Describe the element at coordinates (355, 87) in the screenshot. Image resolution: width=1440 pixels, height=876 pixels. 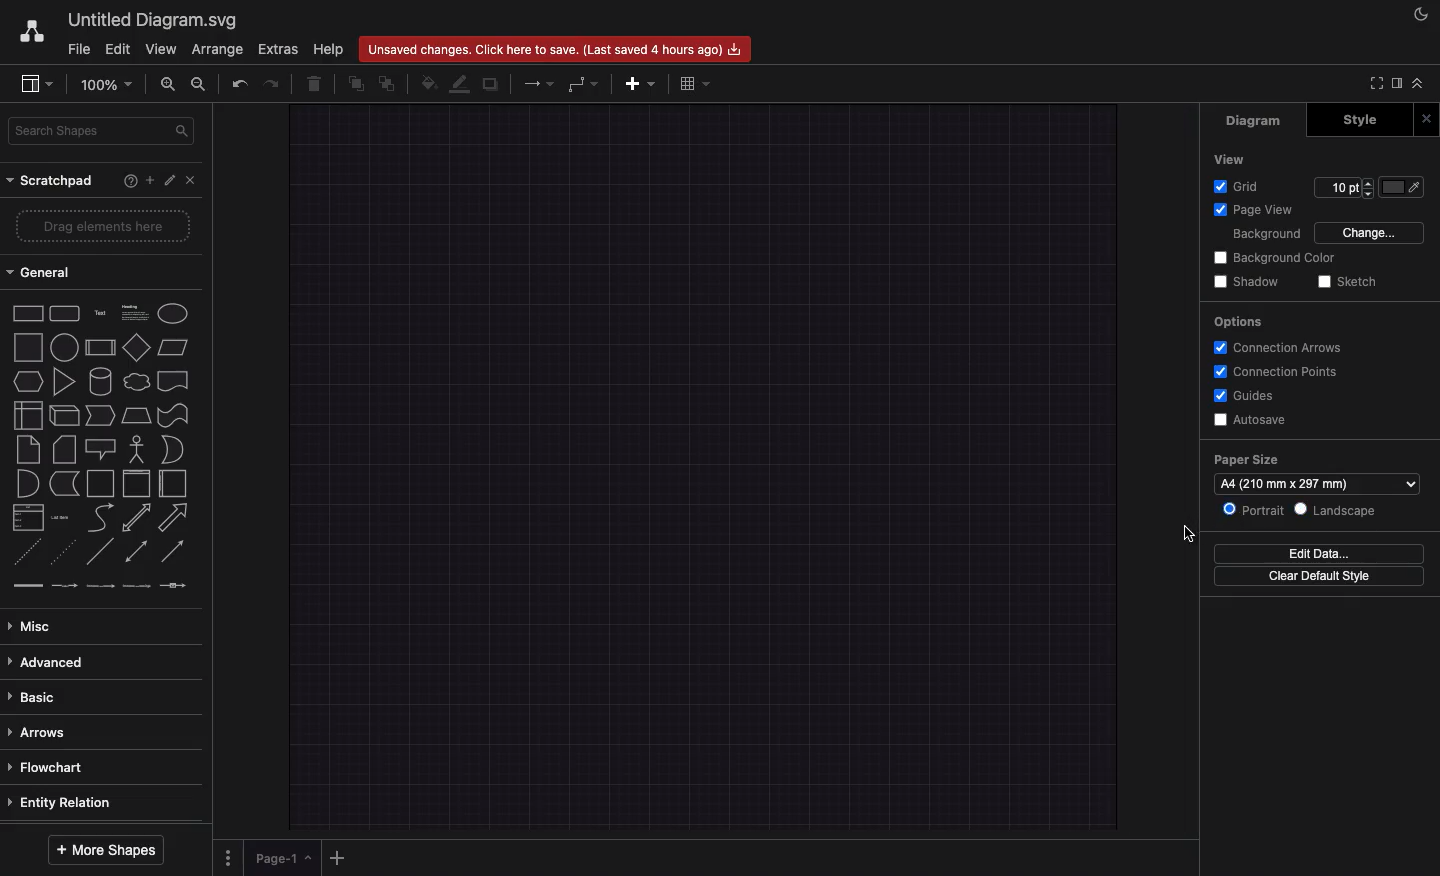
I see `To front` at that location.